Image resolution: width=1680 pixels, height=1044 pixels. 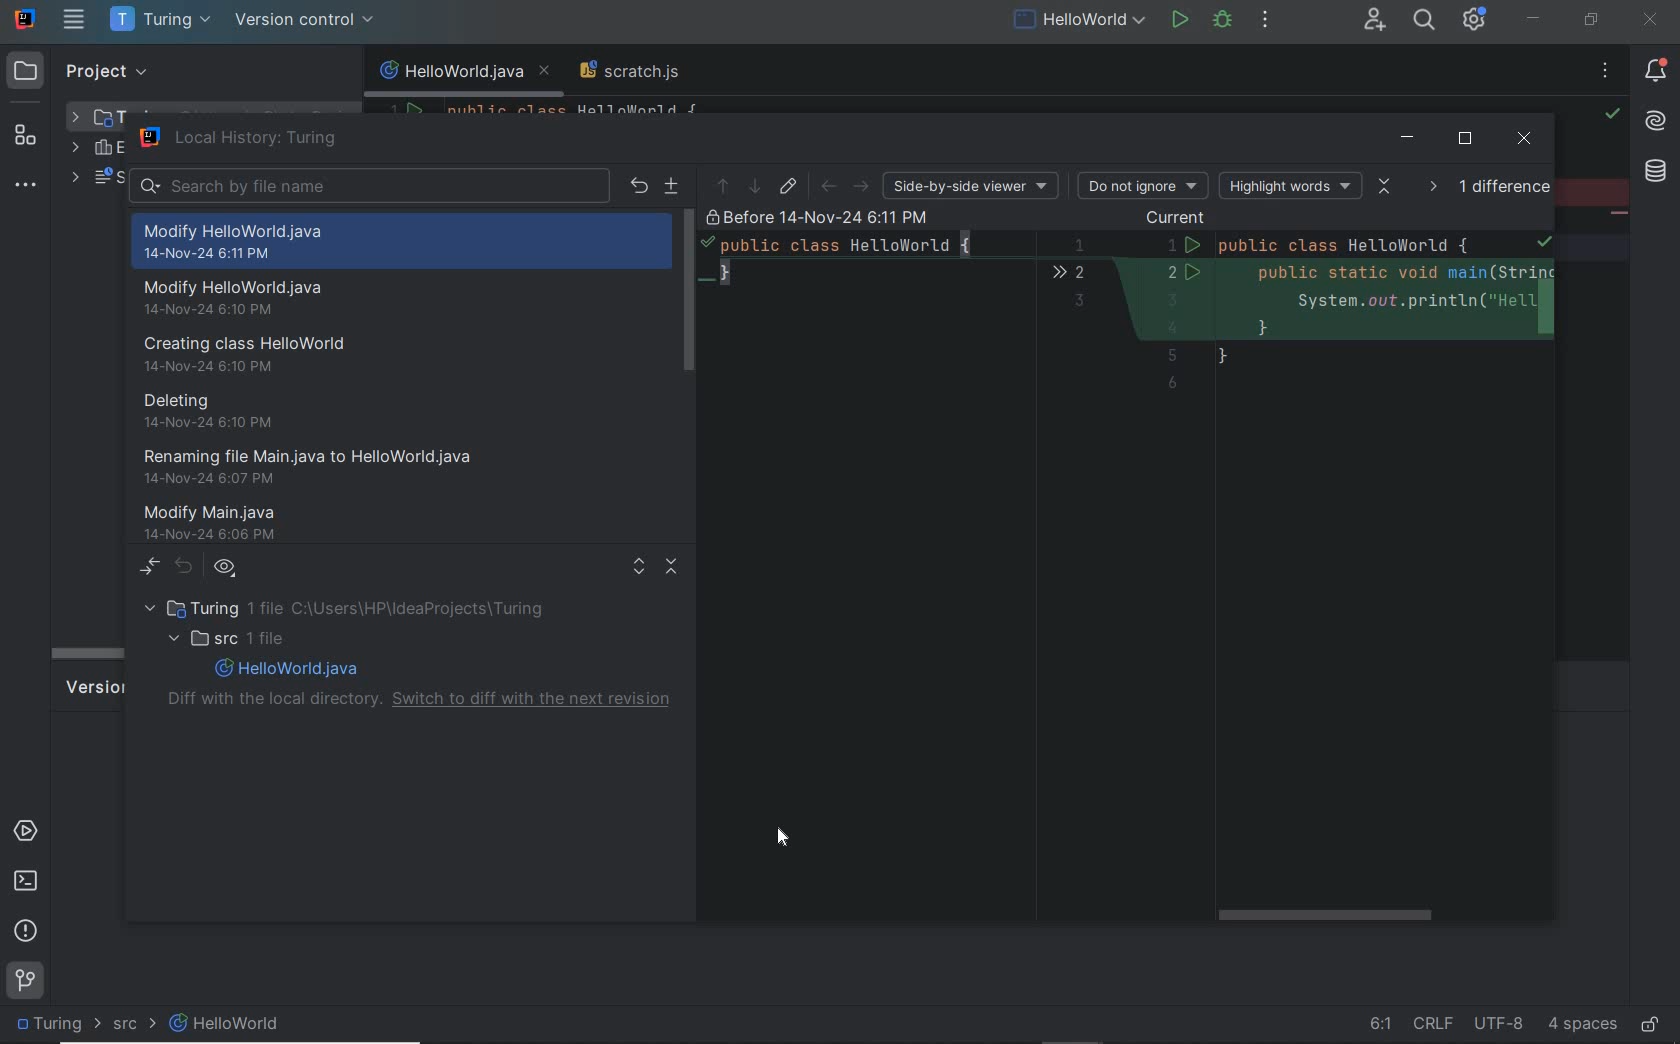 What do you see at coordinates (137, 1024) in the screenshot?
I see `SRC` at bounding box center [137, 1024].